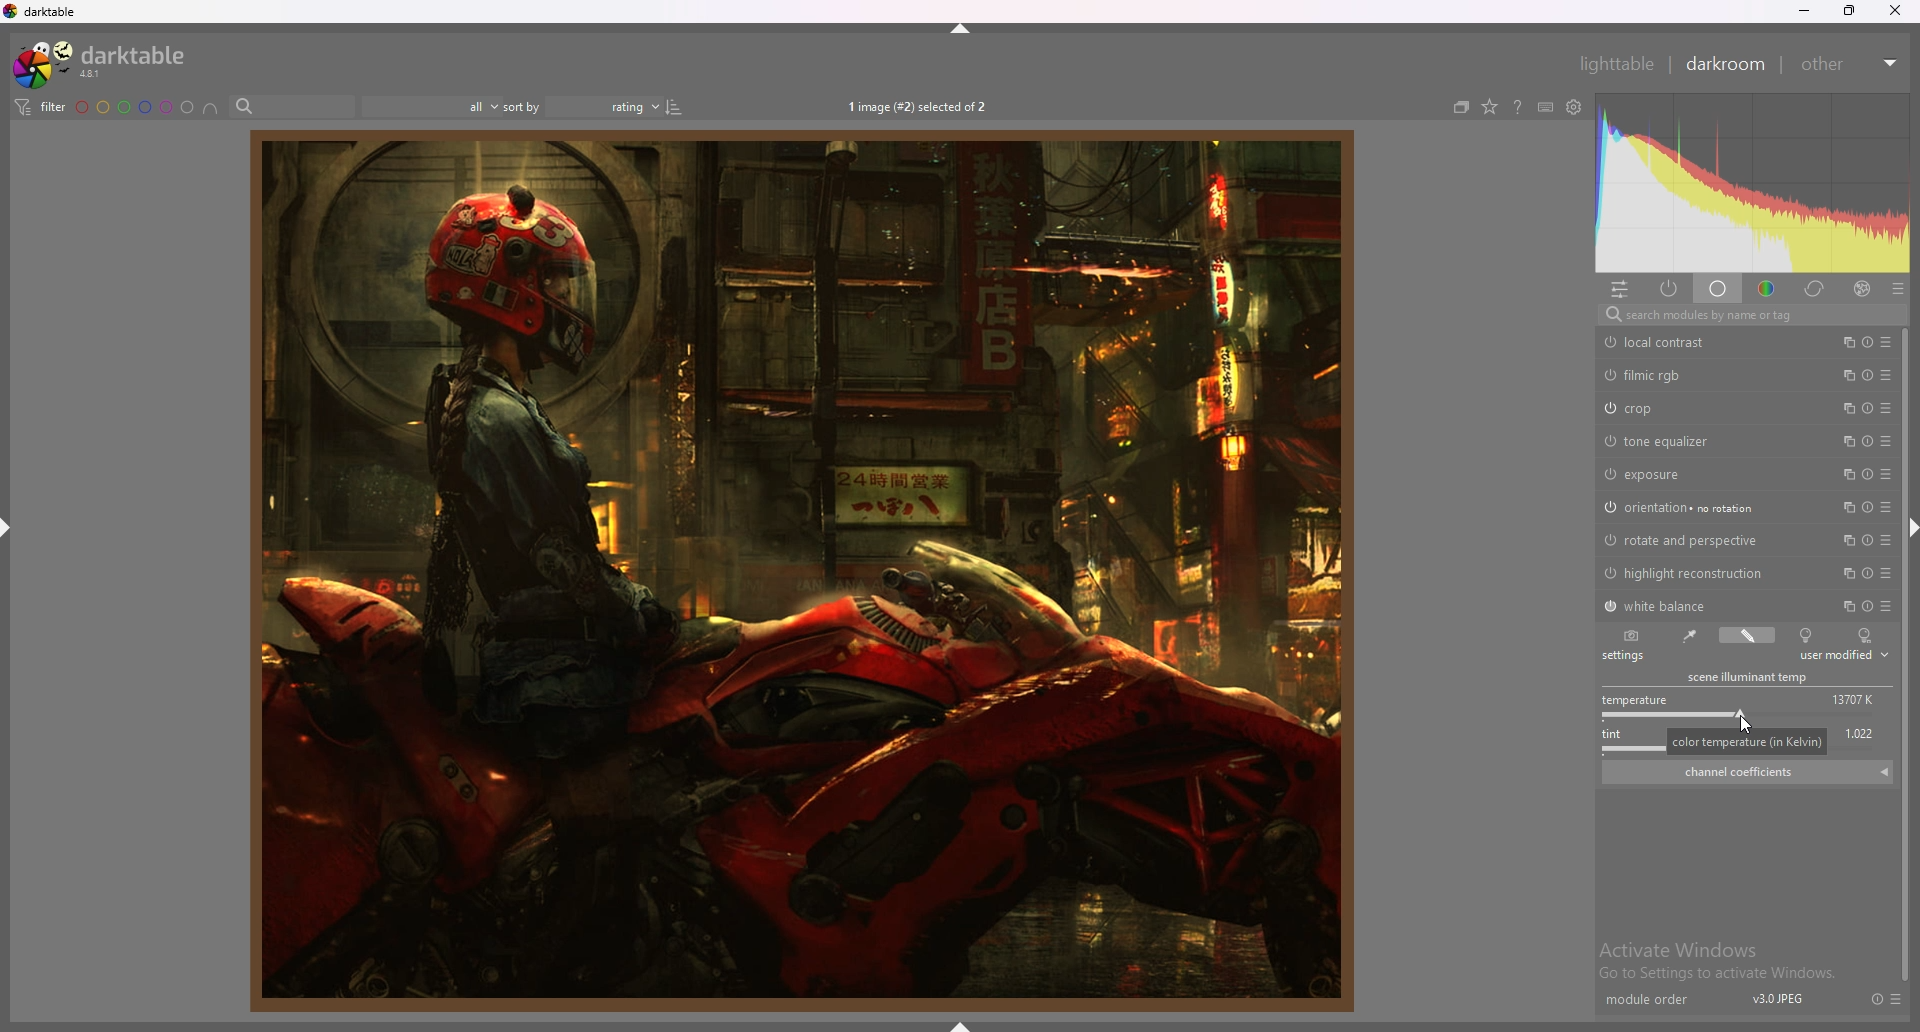  What do you see at coordinates (1575, 107) in the screenshot?
I see `show global preferences` at bounding box center [1575, 107].